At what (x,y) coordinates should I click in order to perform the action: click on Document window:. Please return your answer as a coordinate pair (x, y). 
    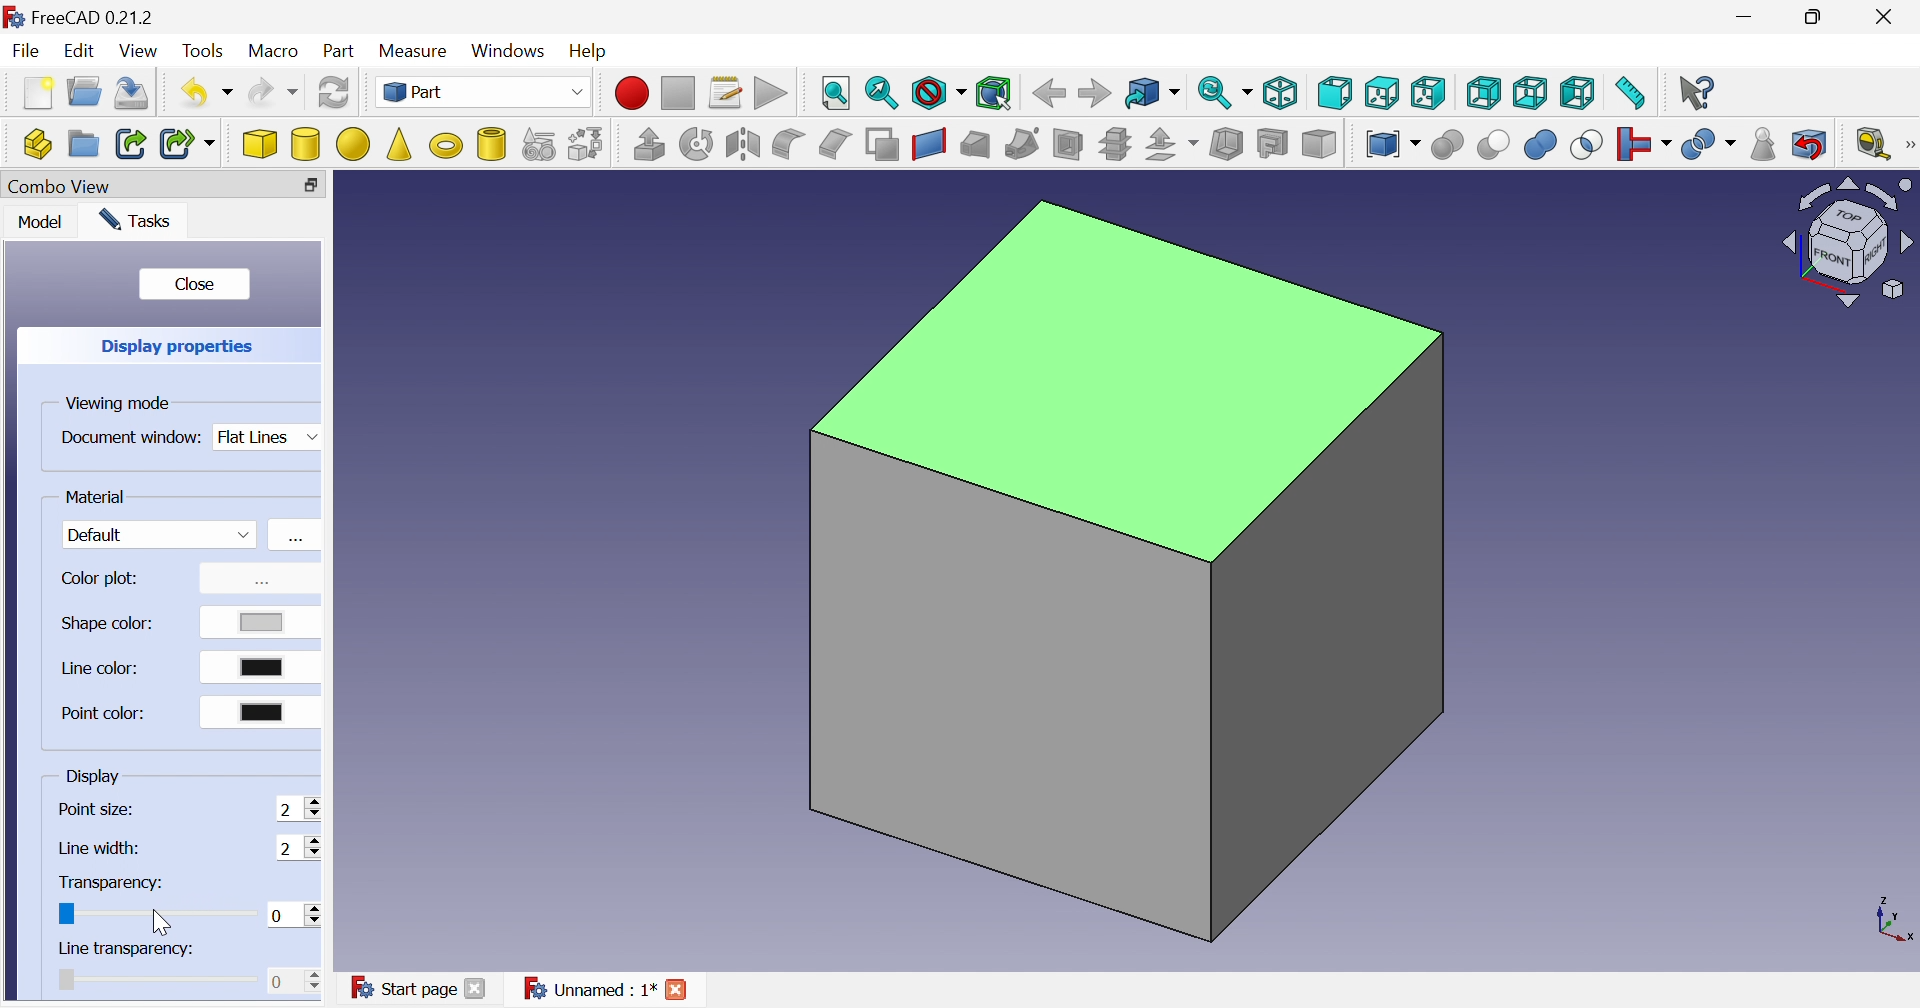
    Looking at the image, I should click on (130, 441).